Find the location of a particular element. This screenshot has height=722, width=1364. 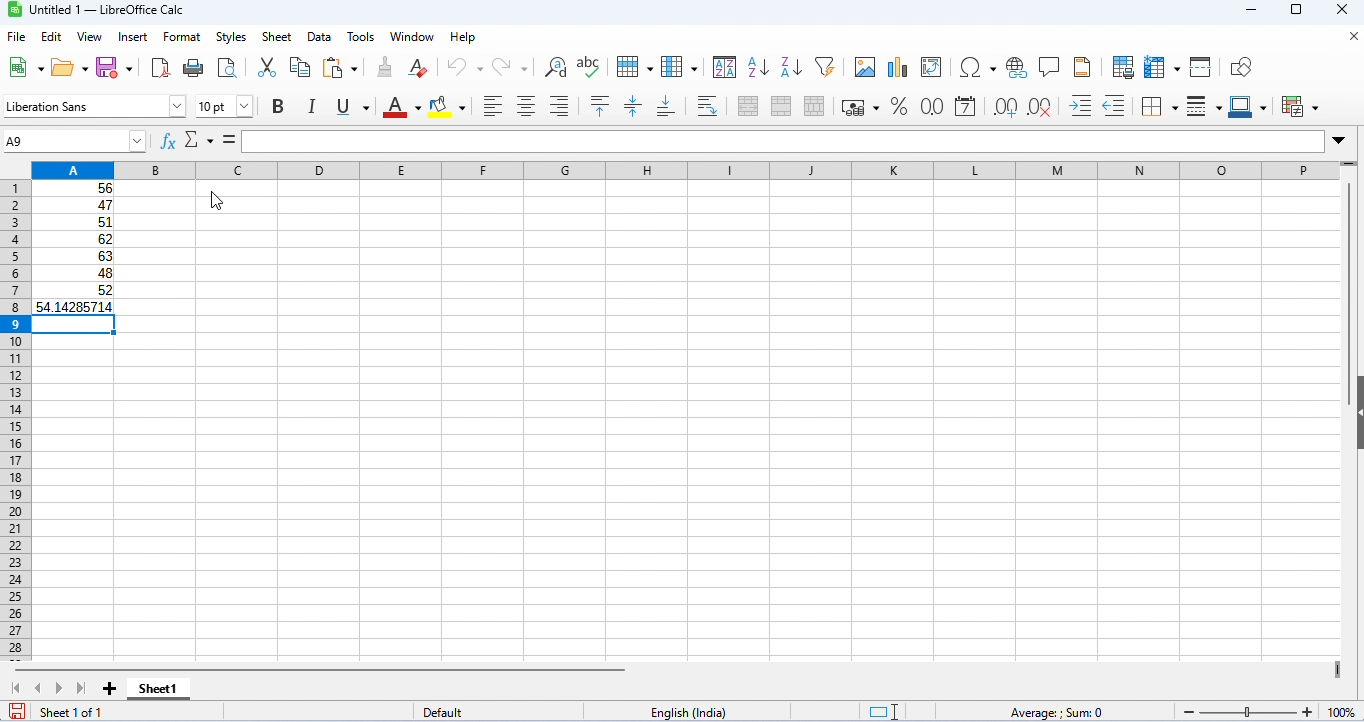

delete decimal place is located at coordinates (1039, 107).